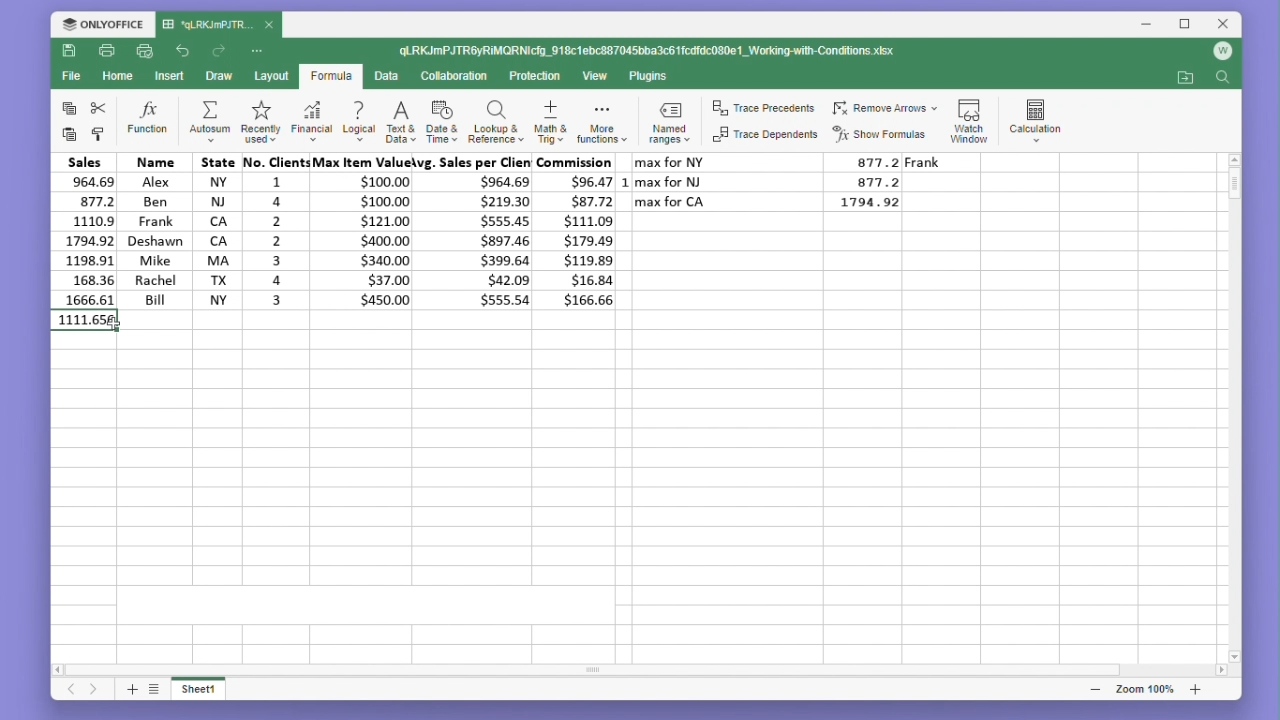 Image resolution: width=1280 pixels, height=720 pixels. What do you see at coordinates (259, 51) in the screenshot?
I see `More options` at bounding box center [259, 51].